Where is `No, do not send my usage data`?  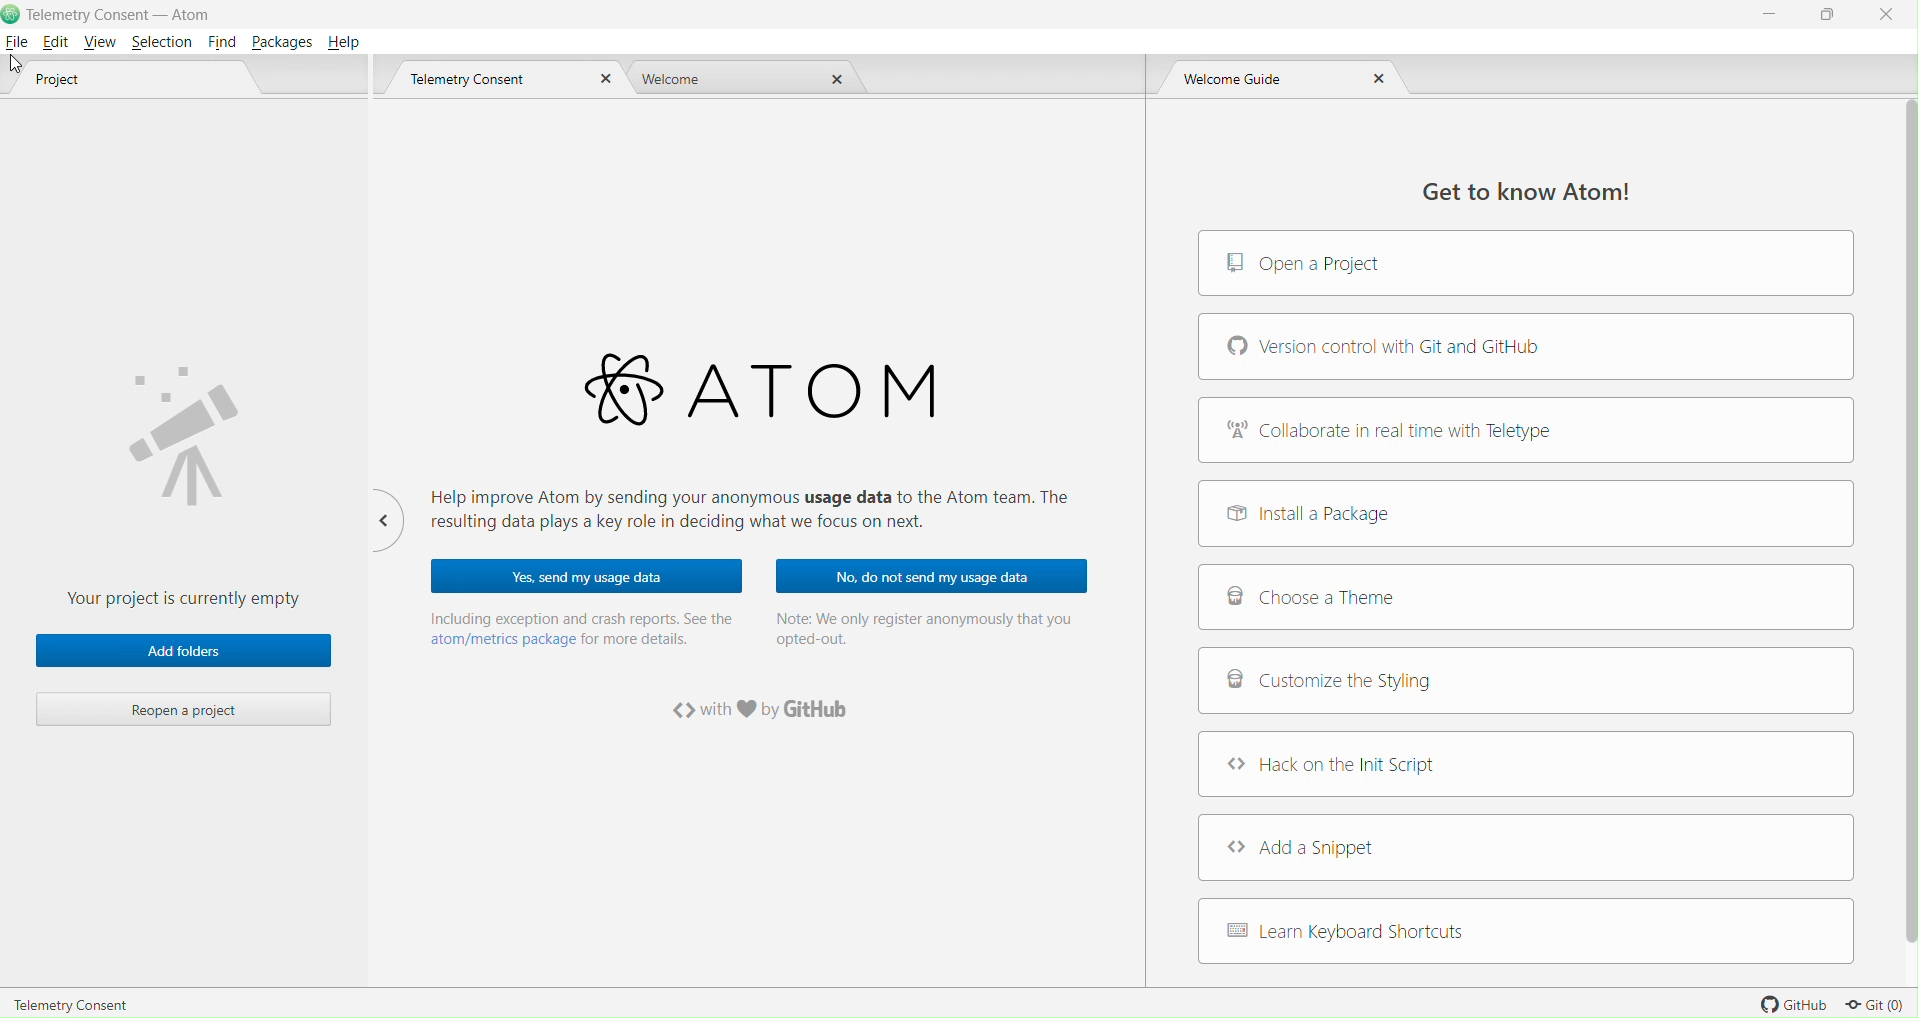
No, do not send my usage data is located at coordinates (929, 577).